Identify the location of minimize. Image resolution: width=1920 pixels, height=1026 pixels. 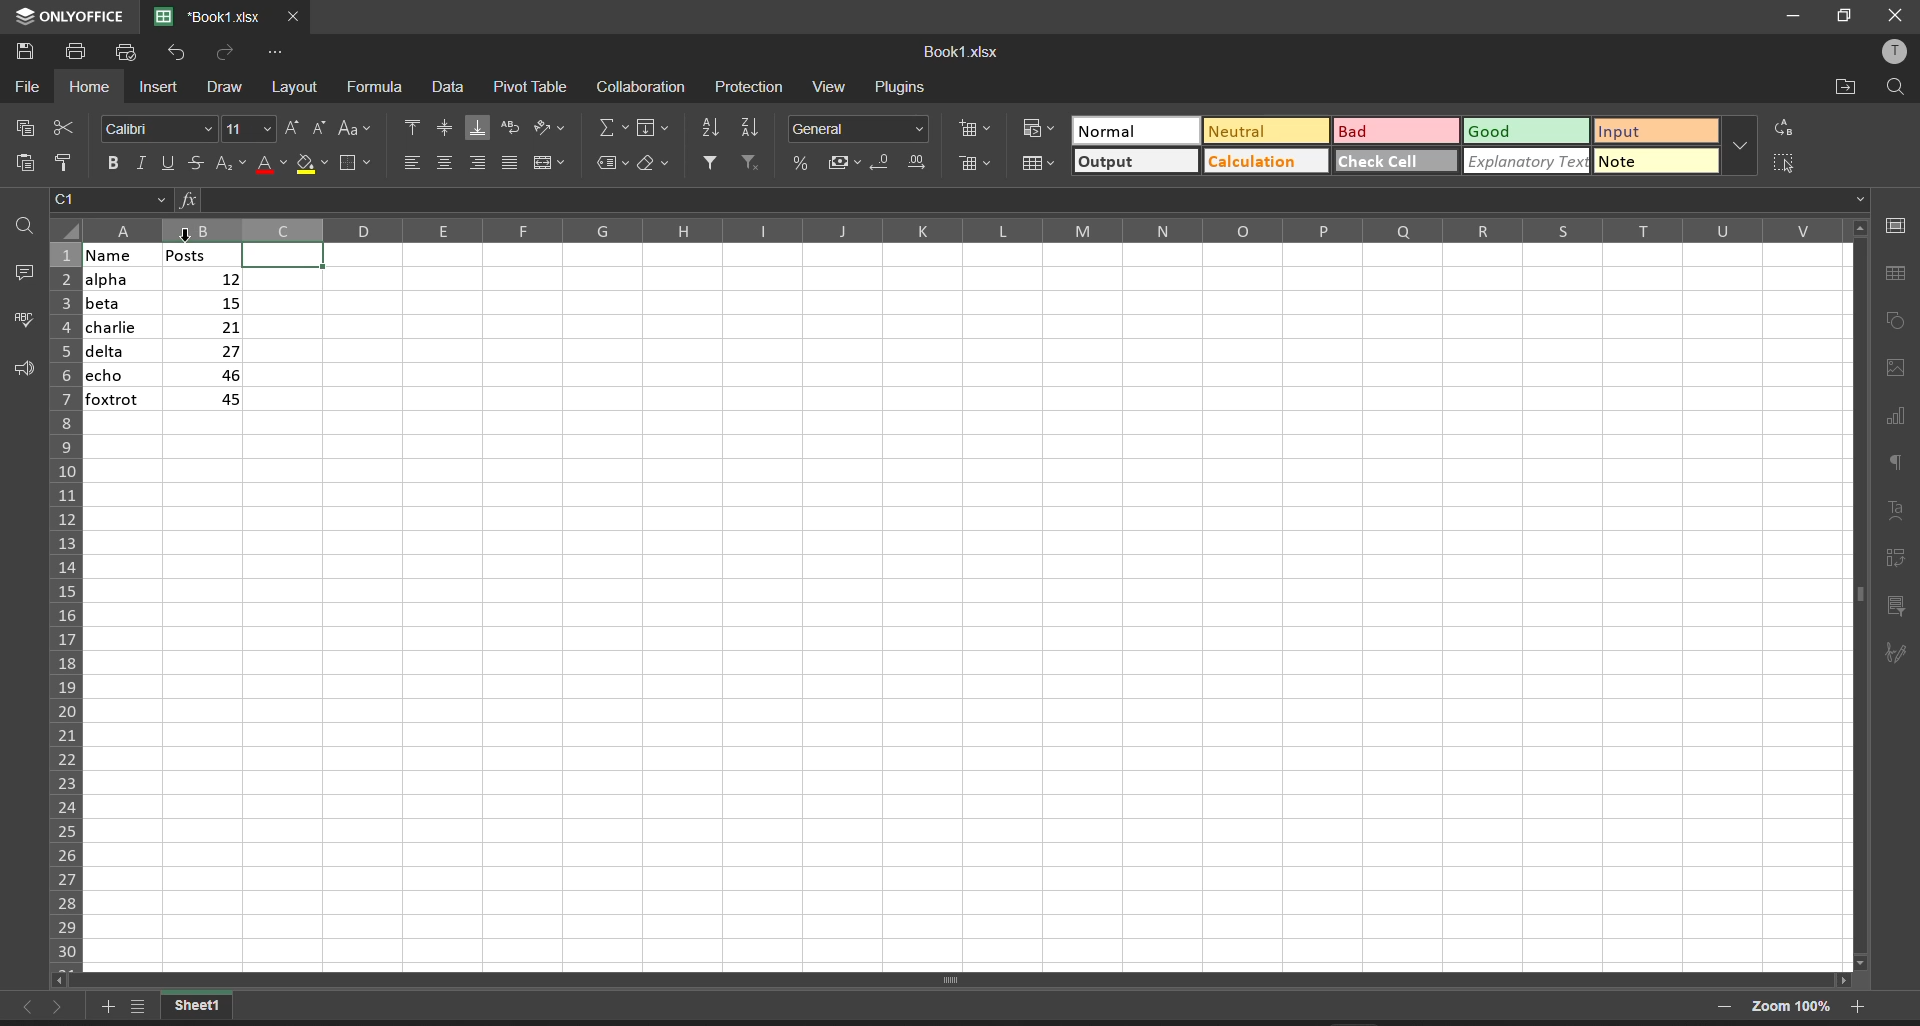
(1795, 15).